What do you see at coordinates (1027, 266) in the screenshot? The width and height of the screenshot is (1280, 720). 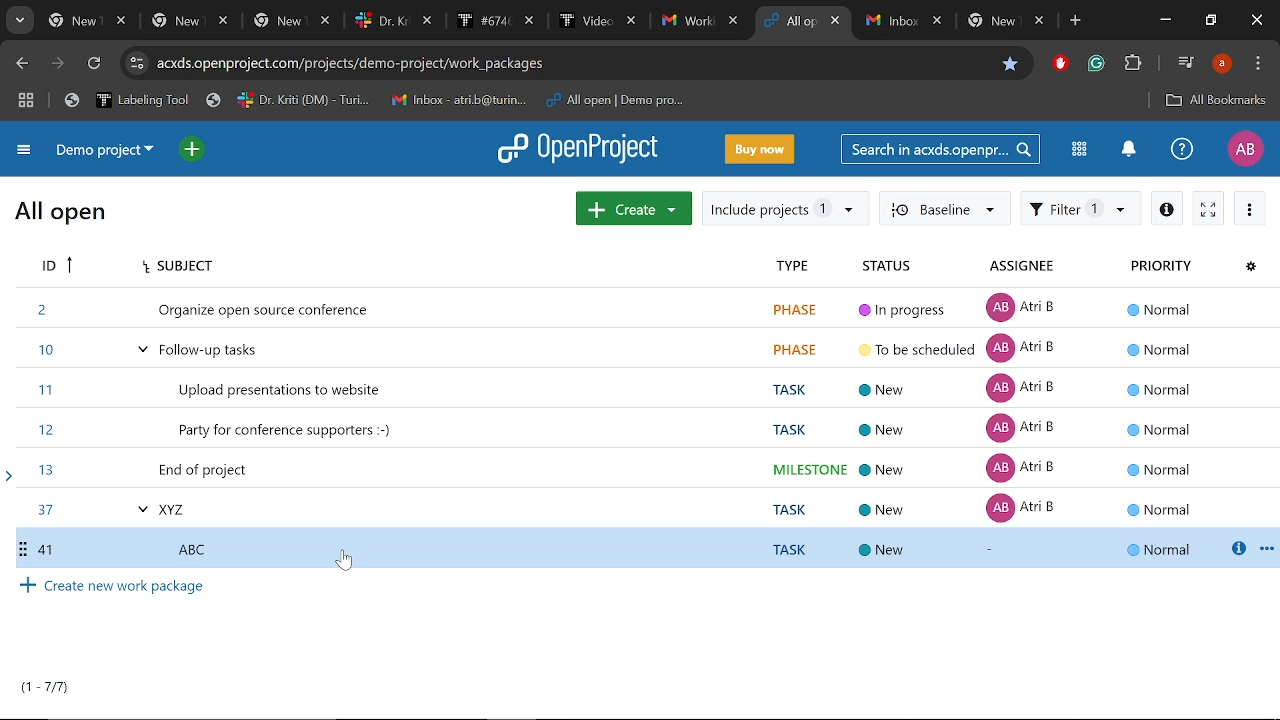 I see `Assignee` at bounding box center [1027, 266].